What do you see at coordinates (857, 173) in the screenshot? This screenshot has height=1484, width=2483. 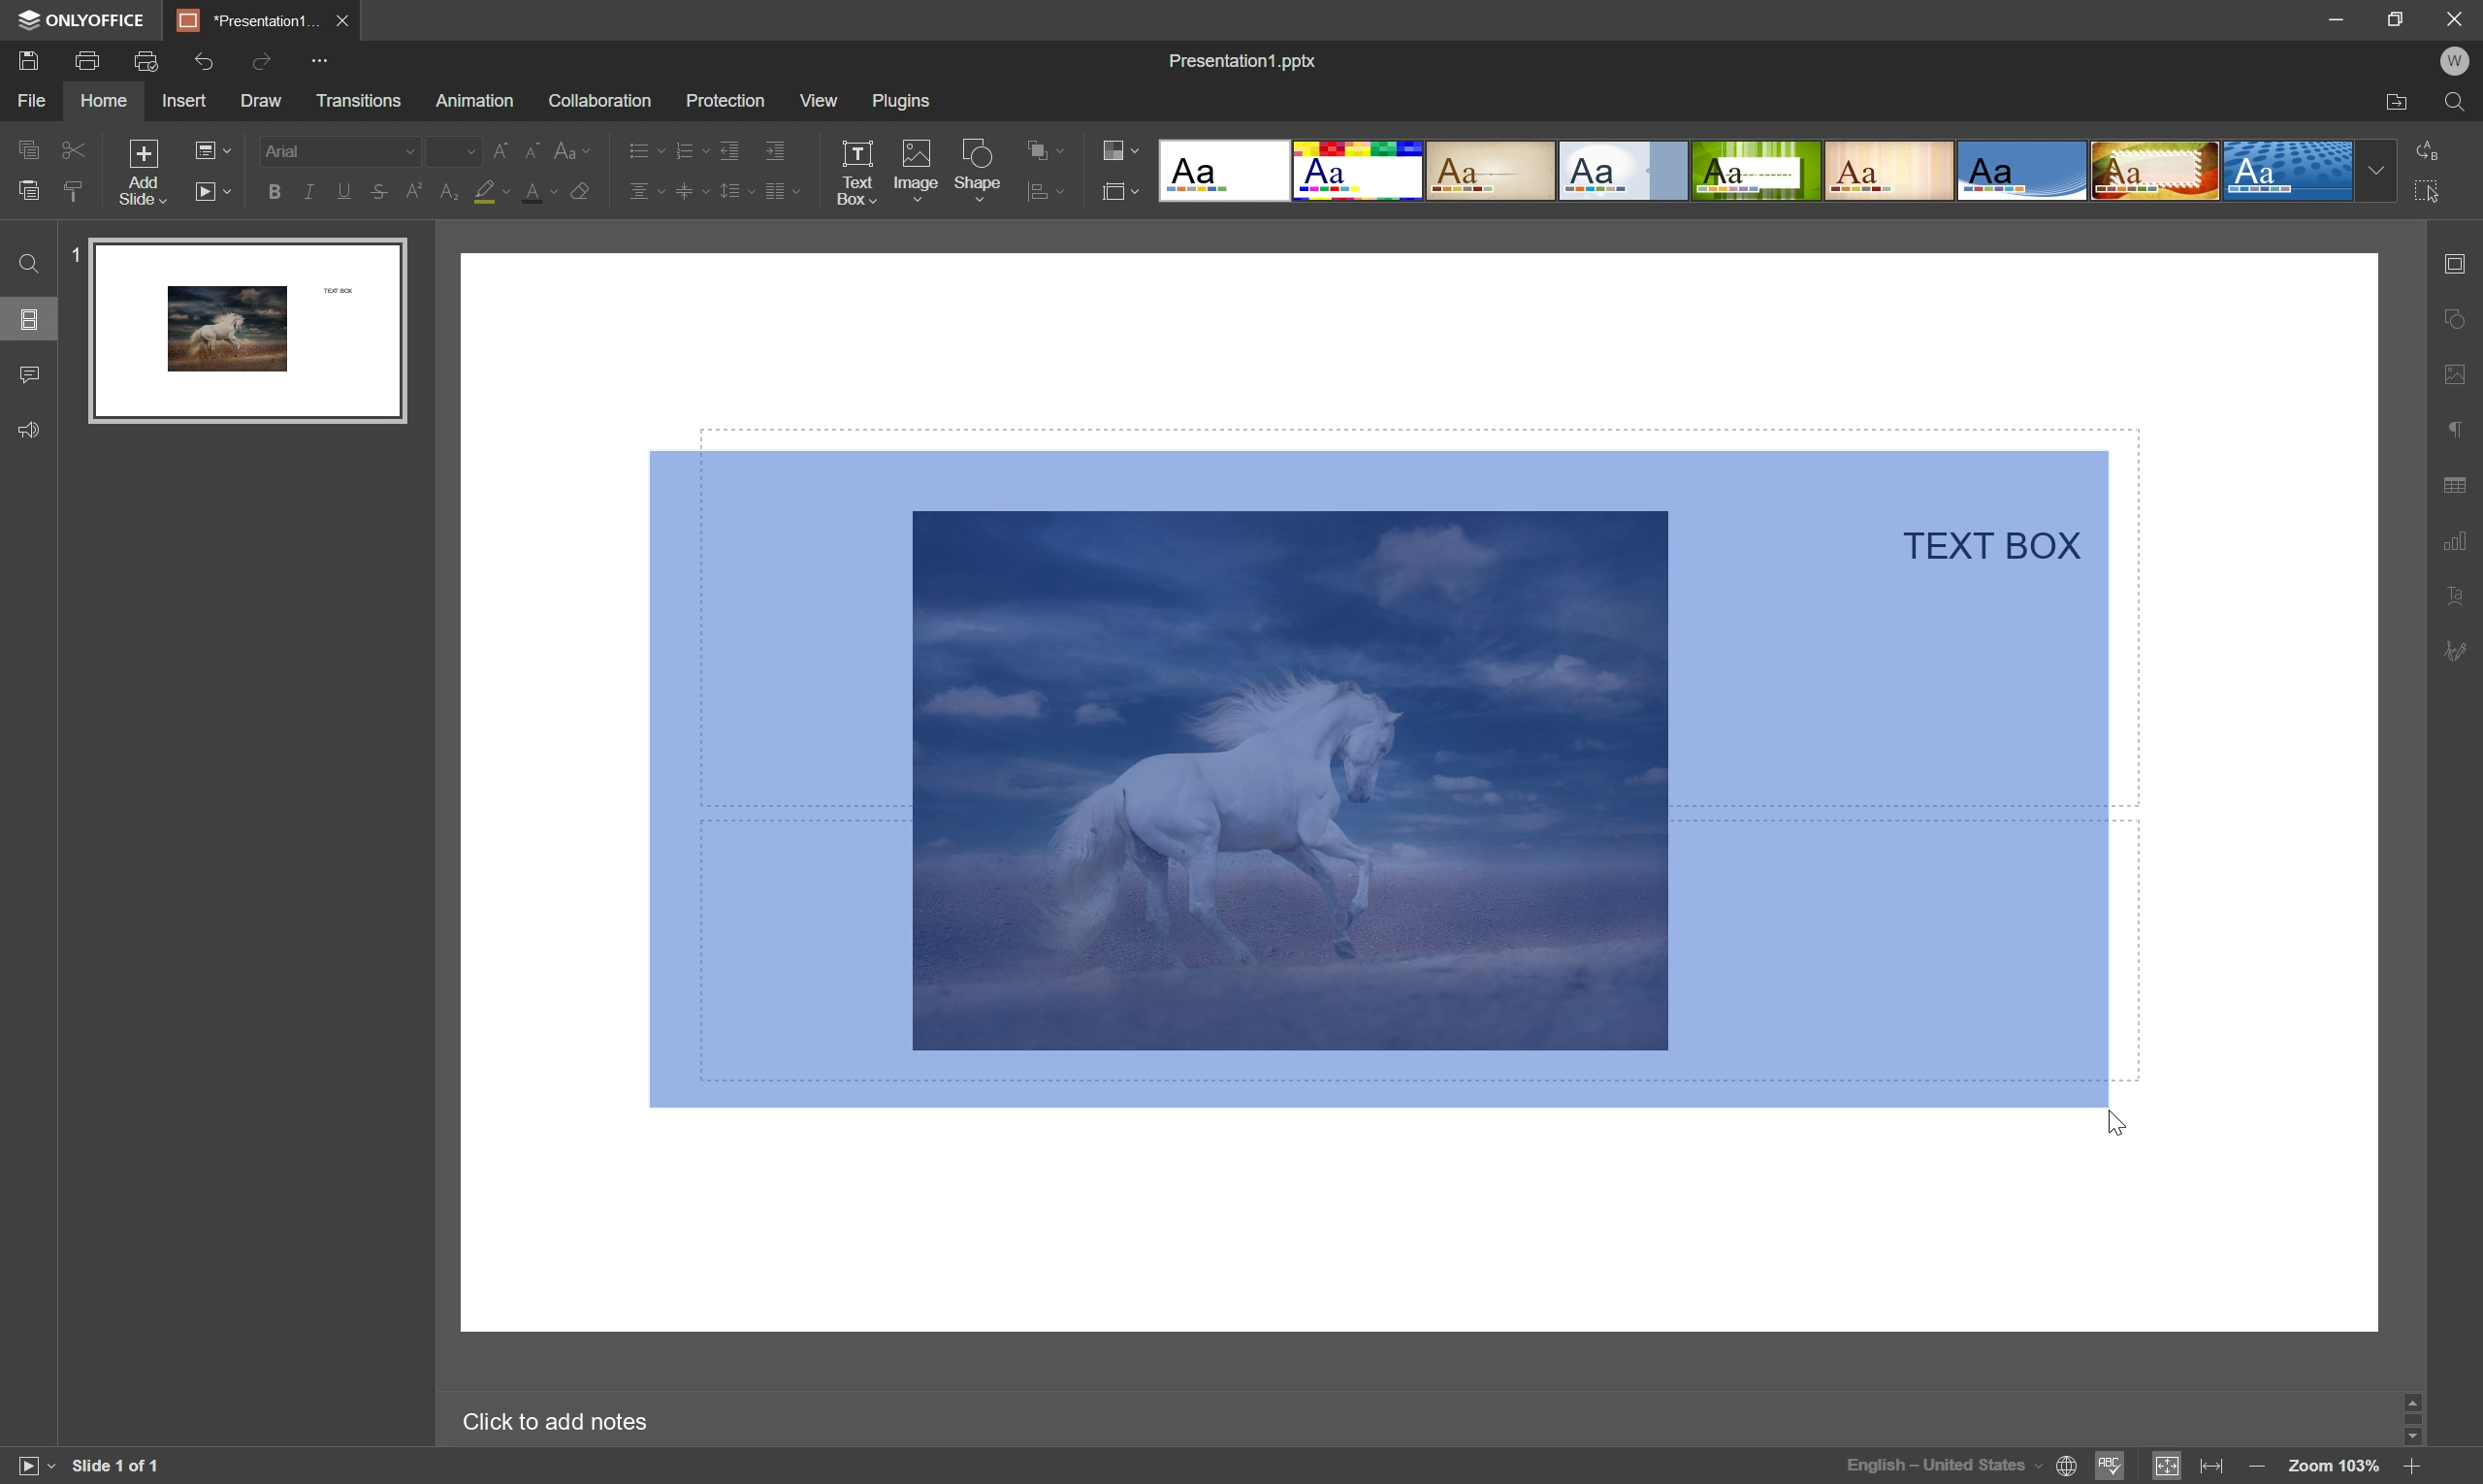 I see `text box` at bounding box center [857, 173].